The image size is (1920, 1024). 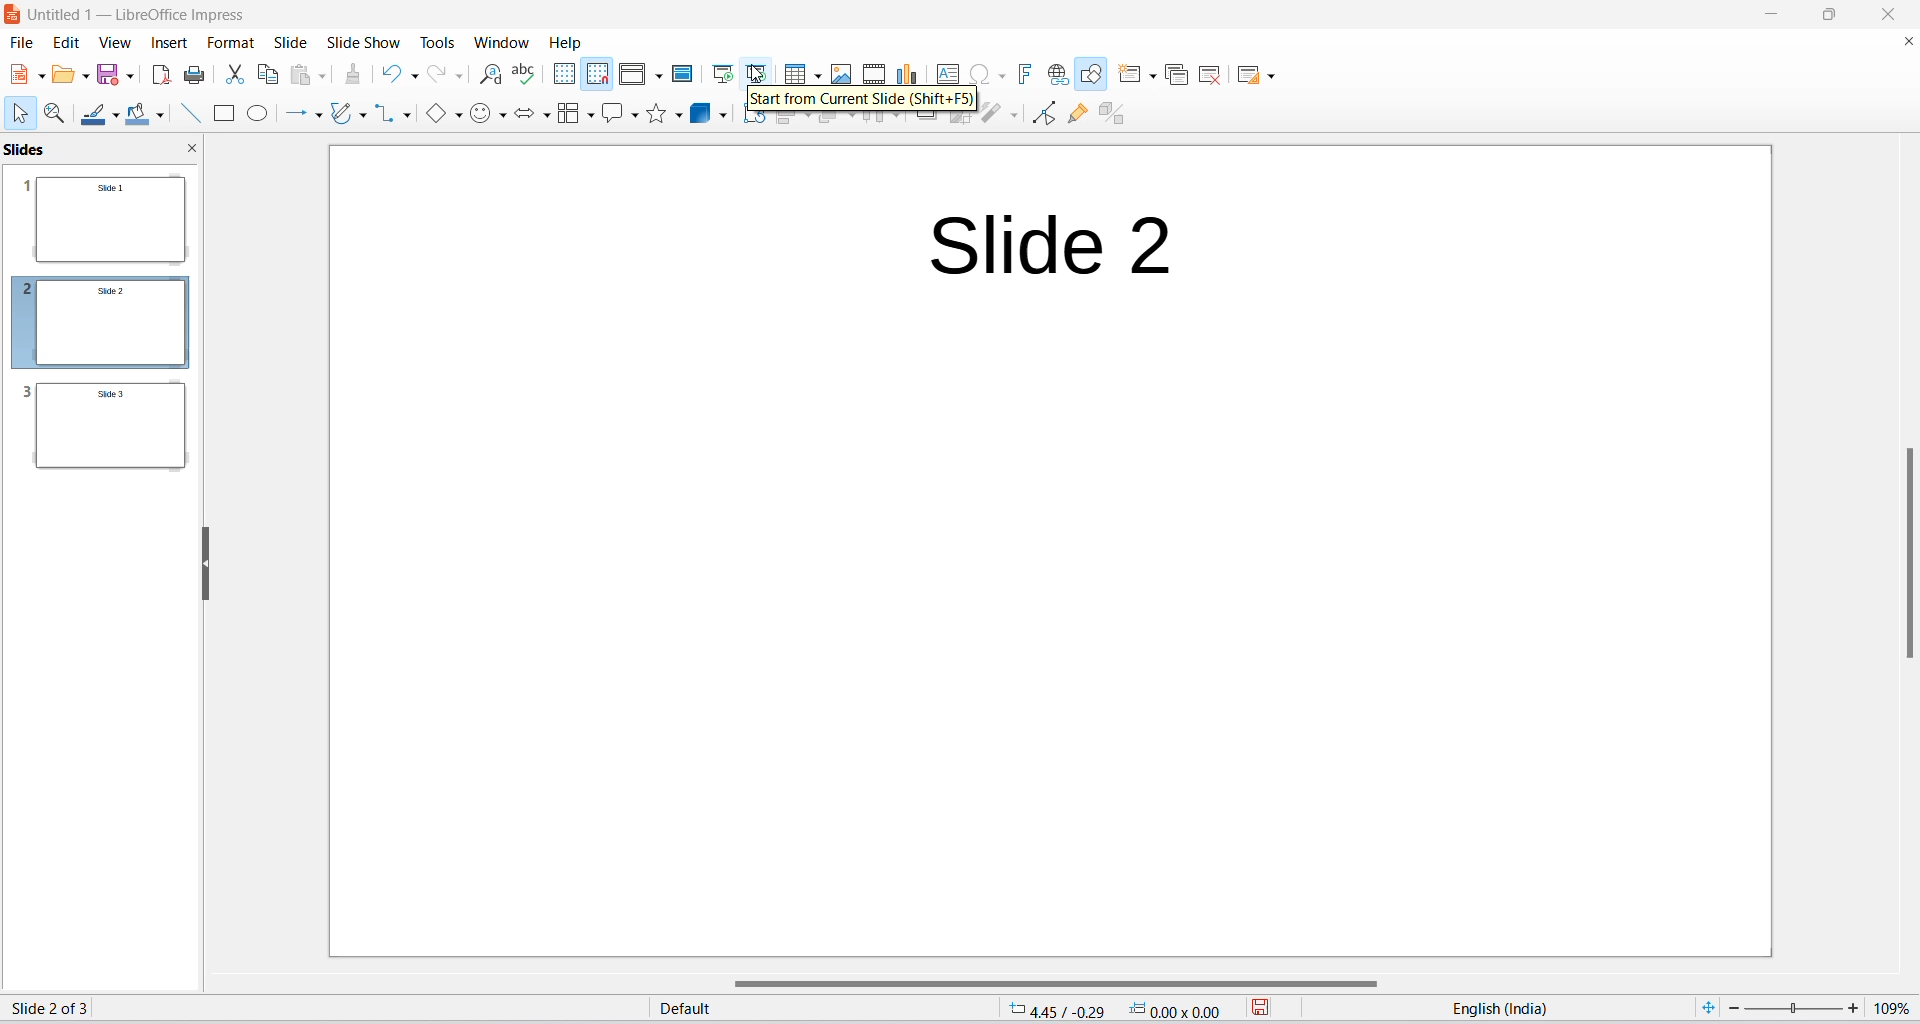 I want to click on undo, so click(x=389, y=78).